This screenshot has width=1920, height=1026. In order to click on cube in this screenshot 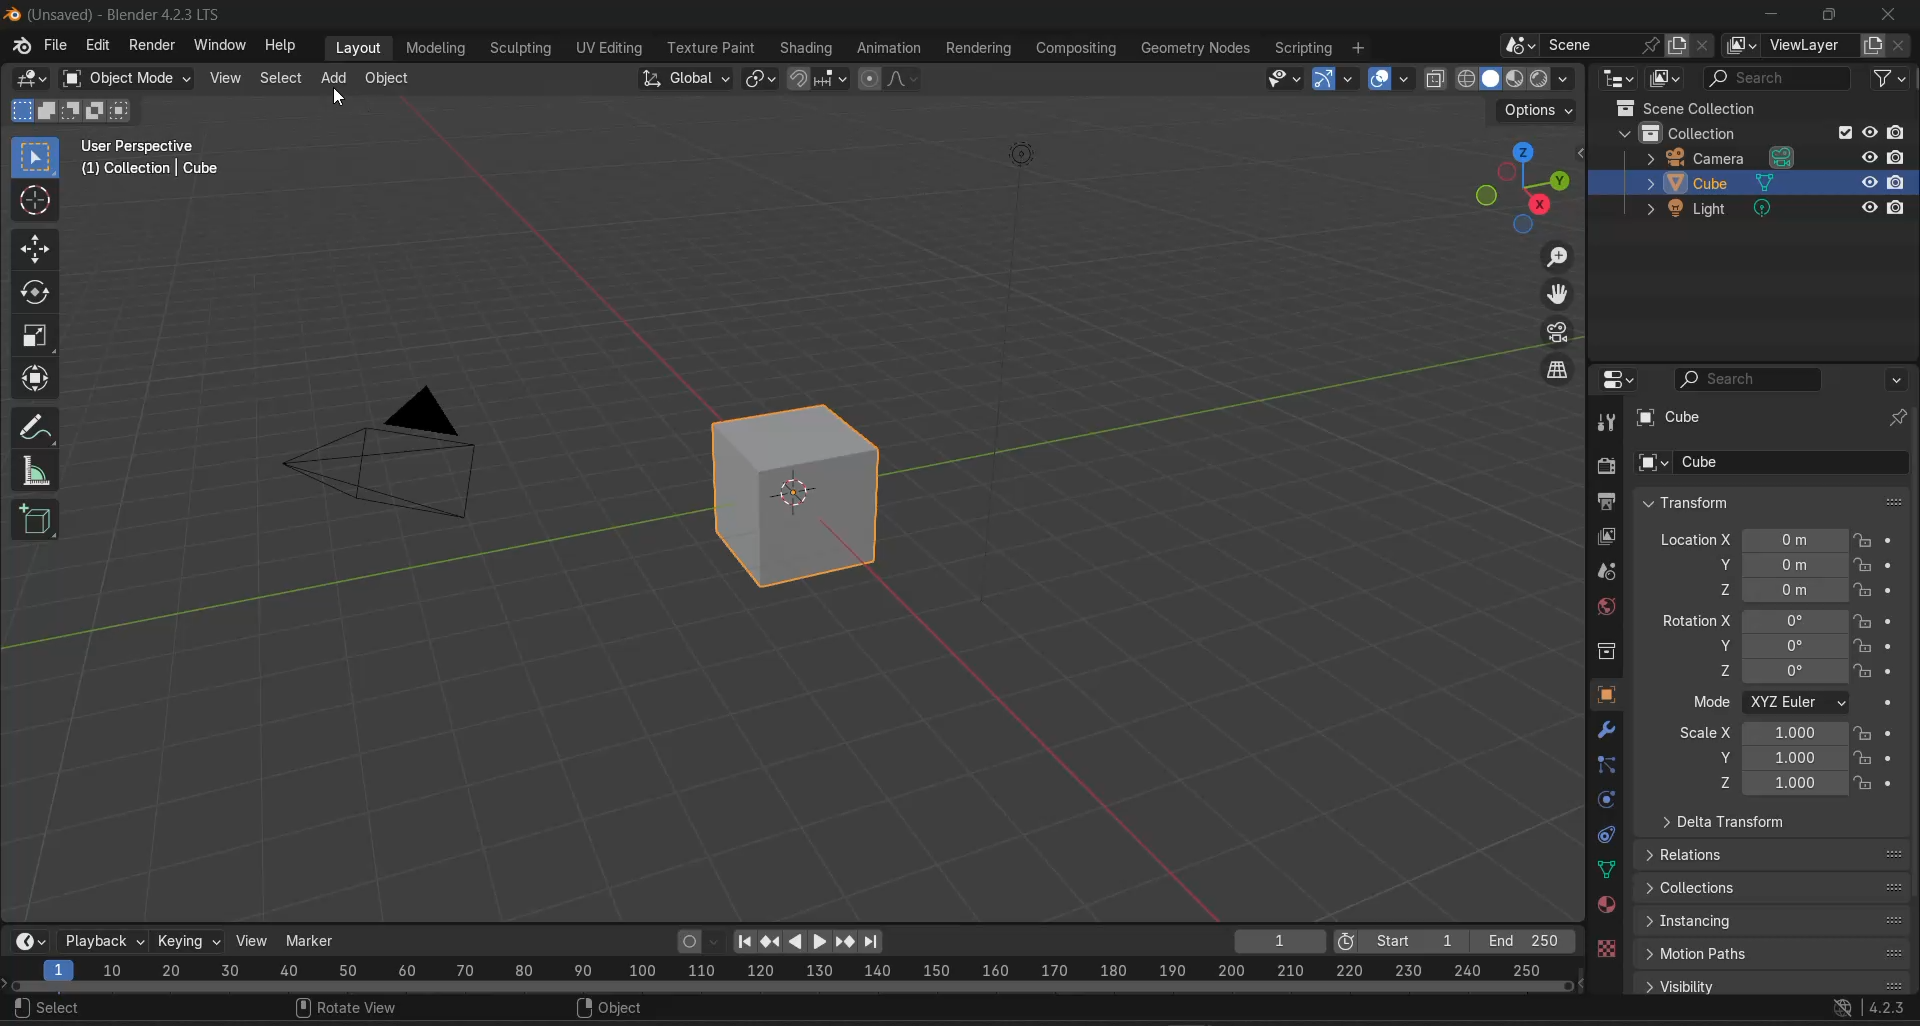, I will do `click(805, 497)`.